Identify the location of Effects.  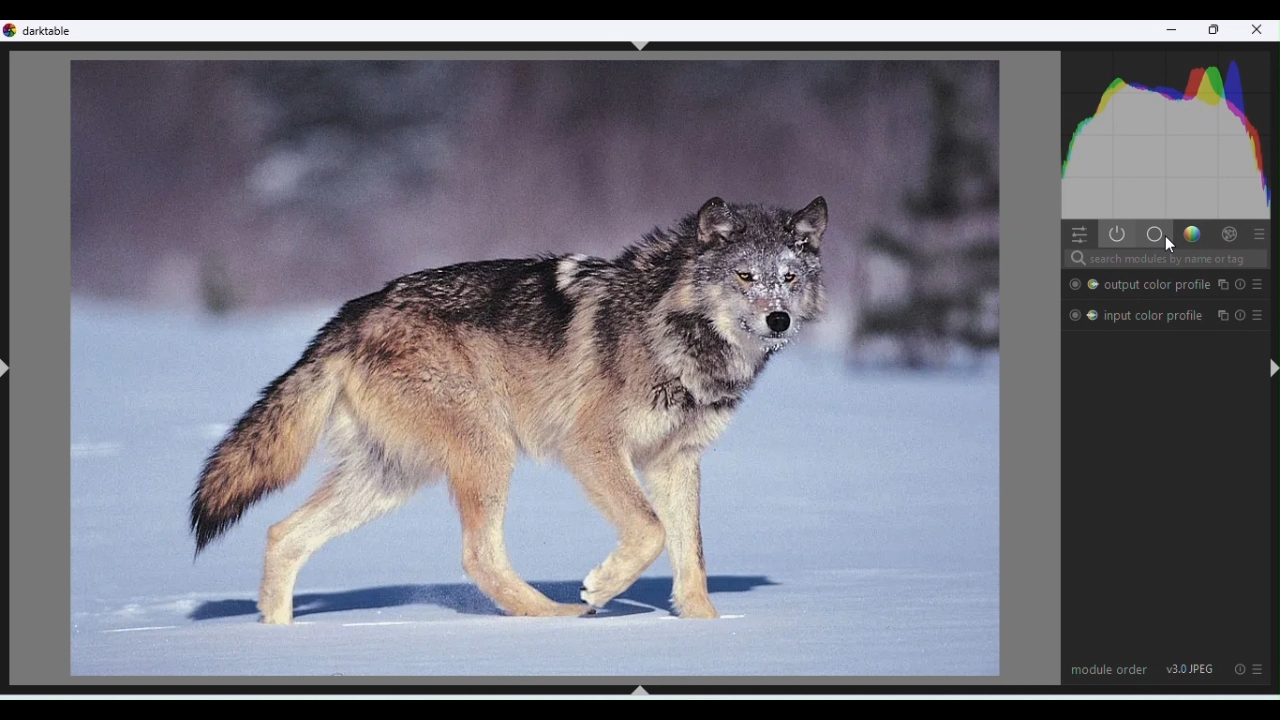
(1229, 233).